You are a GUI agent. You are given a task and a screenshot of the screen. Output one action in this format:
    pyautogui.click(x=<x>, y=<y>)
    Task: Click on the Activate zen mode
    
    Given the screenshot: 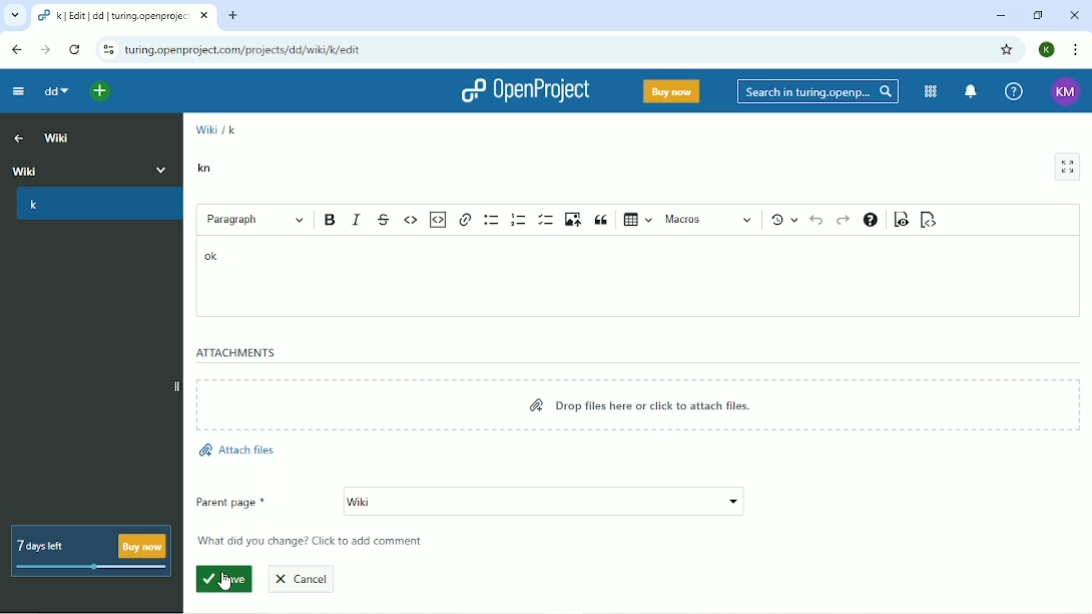 What is the action you would take?
    pyautogui.click(x=1067, y=167)
    